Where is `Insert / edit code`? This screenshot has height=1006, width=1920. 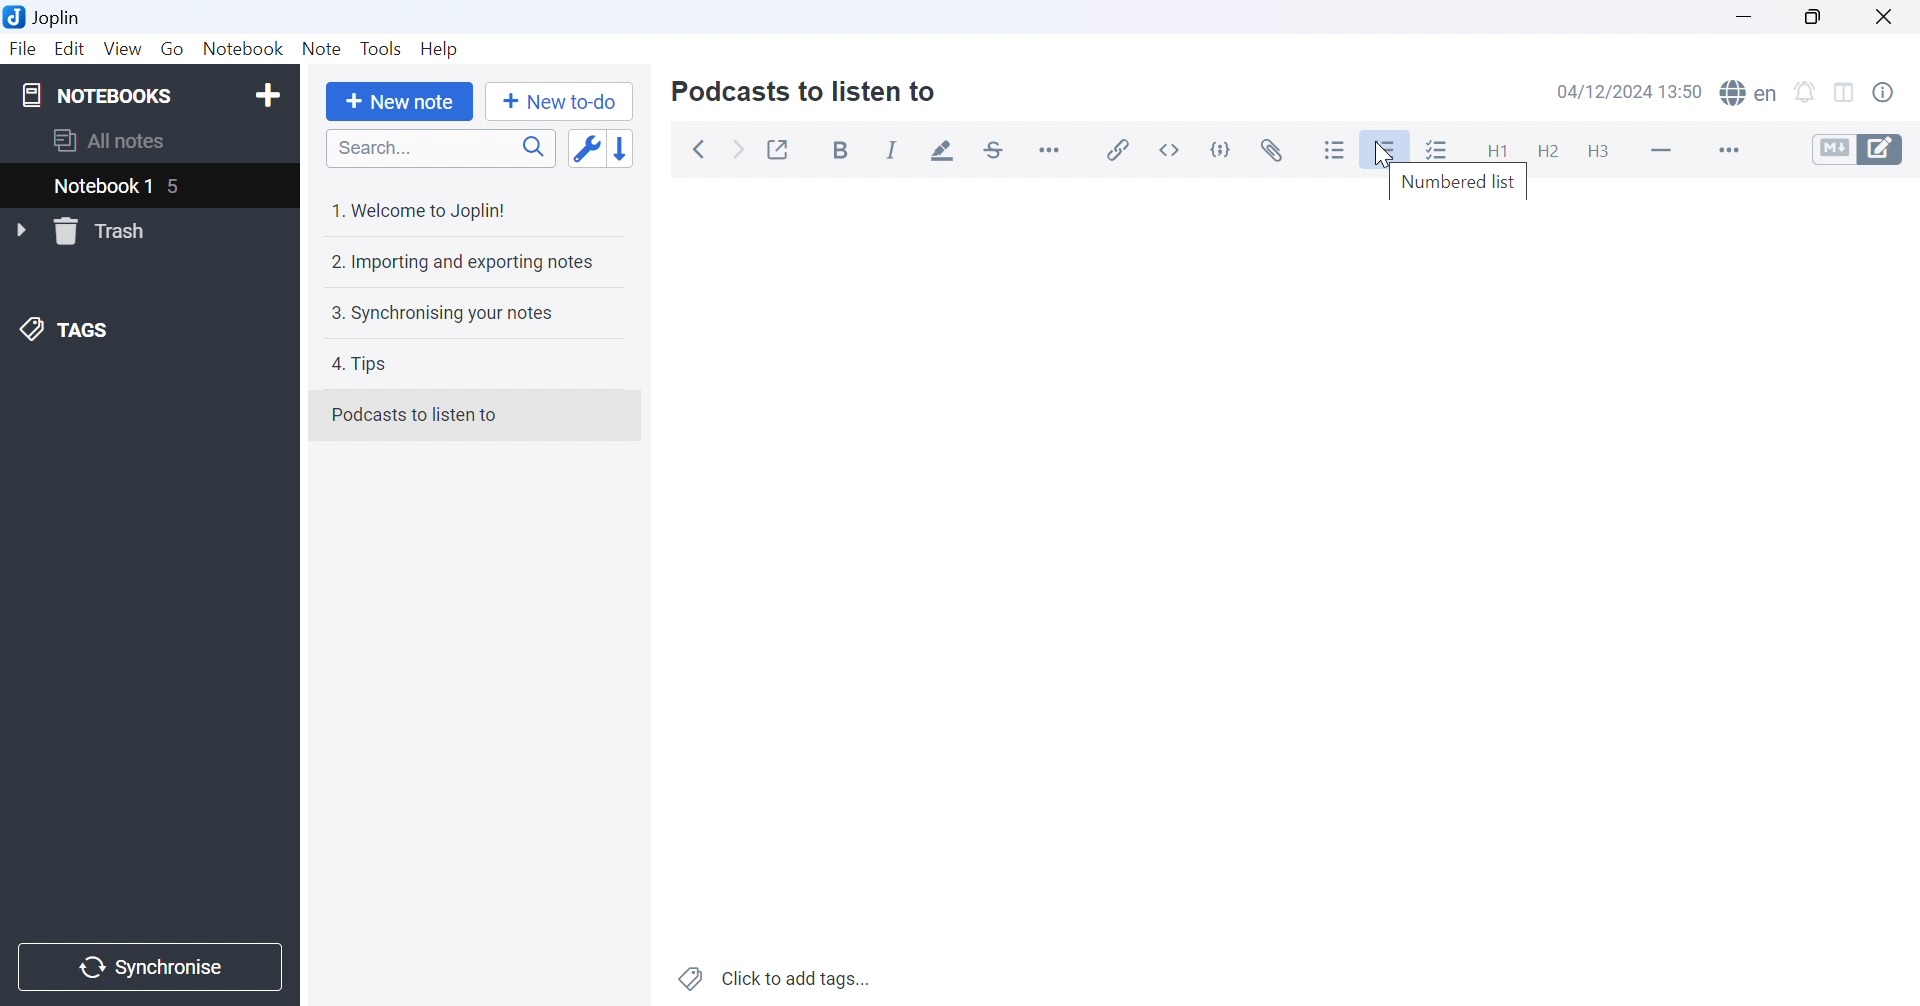
Insert / edit code is located at coordinates (1119, 145).